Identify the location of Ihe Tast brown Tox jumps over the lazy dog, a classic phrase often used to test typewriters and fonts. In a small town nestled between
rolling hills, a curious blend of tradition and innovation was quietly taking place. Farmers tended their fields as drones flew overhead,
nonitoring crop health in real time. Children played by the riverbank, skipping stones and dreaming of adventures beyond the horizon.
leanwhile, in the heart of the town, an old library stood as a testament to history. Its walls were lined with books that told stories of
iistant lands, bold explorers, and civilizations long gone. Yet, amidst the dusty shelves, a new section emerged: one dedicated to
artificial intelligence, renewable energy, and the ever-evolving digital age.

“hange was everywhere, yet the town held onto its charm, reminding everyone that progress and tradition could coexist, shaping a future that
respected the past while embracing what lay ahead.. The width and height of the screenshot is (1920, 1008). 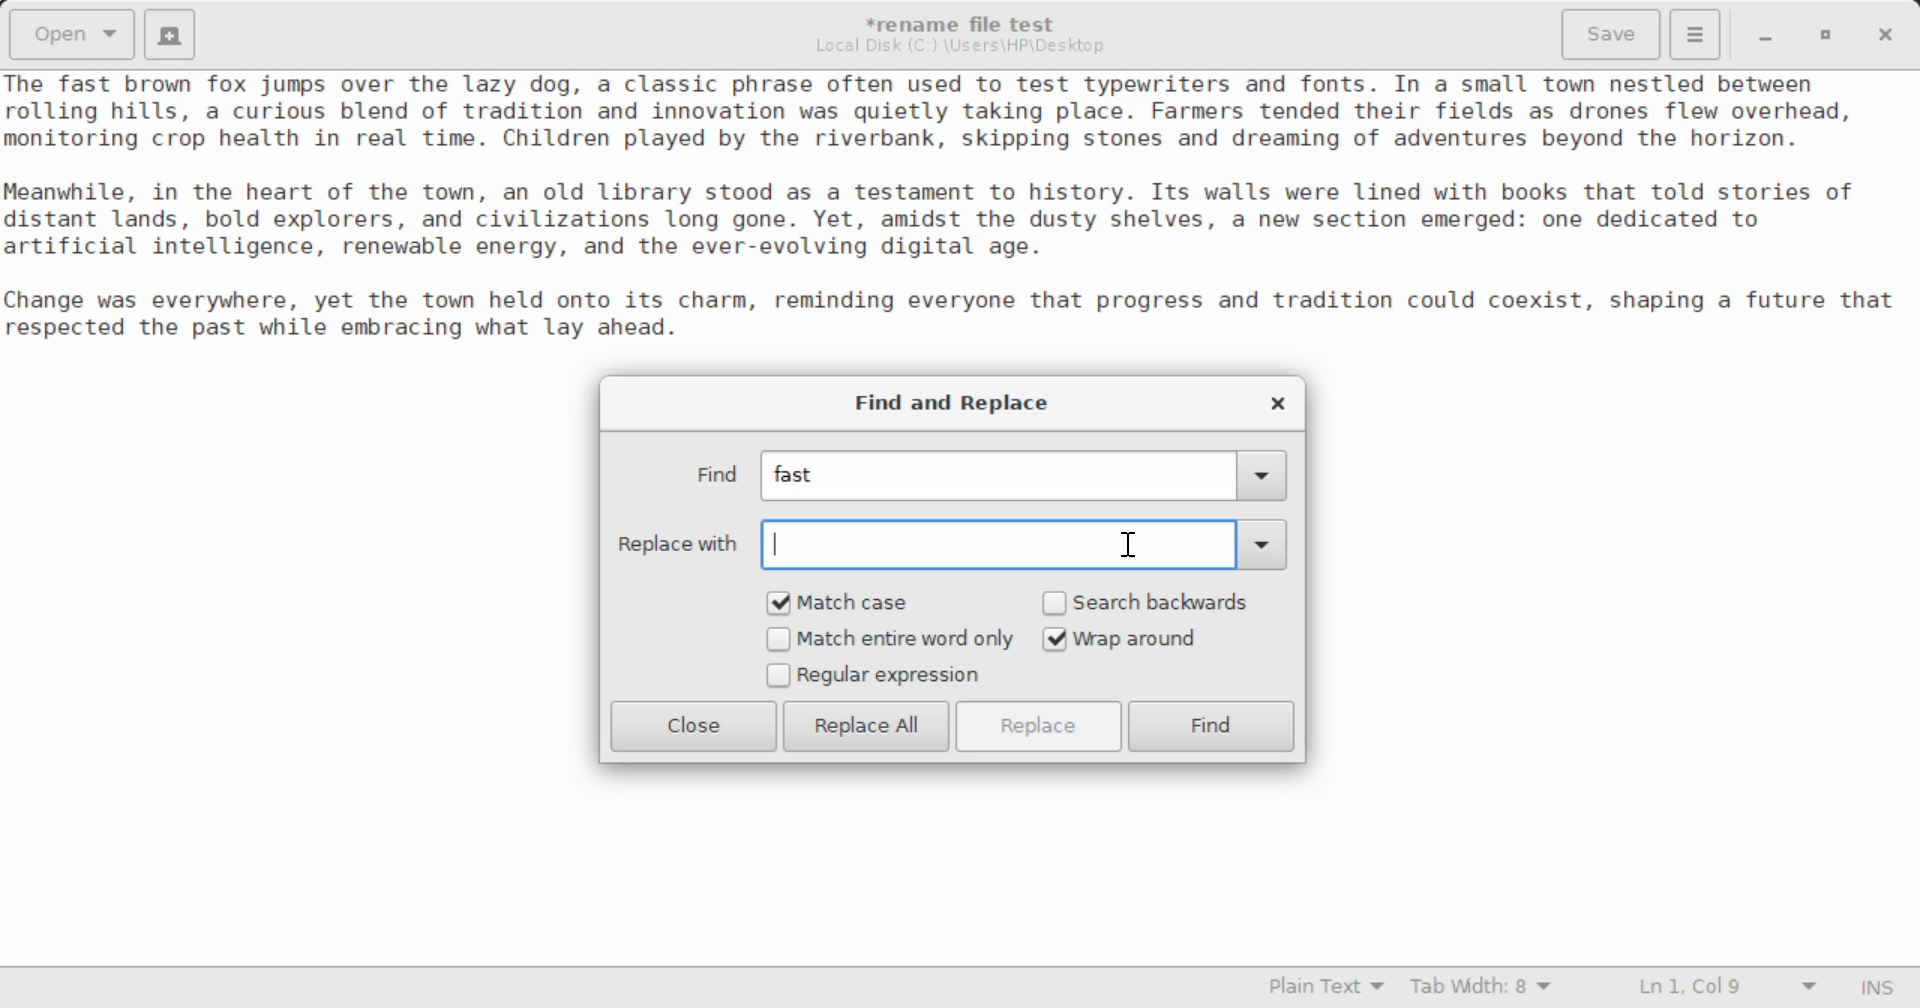
(960, 210).